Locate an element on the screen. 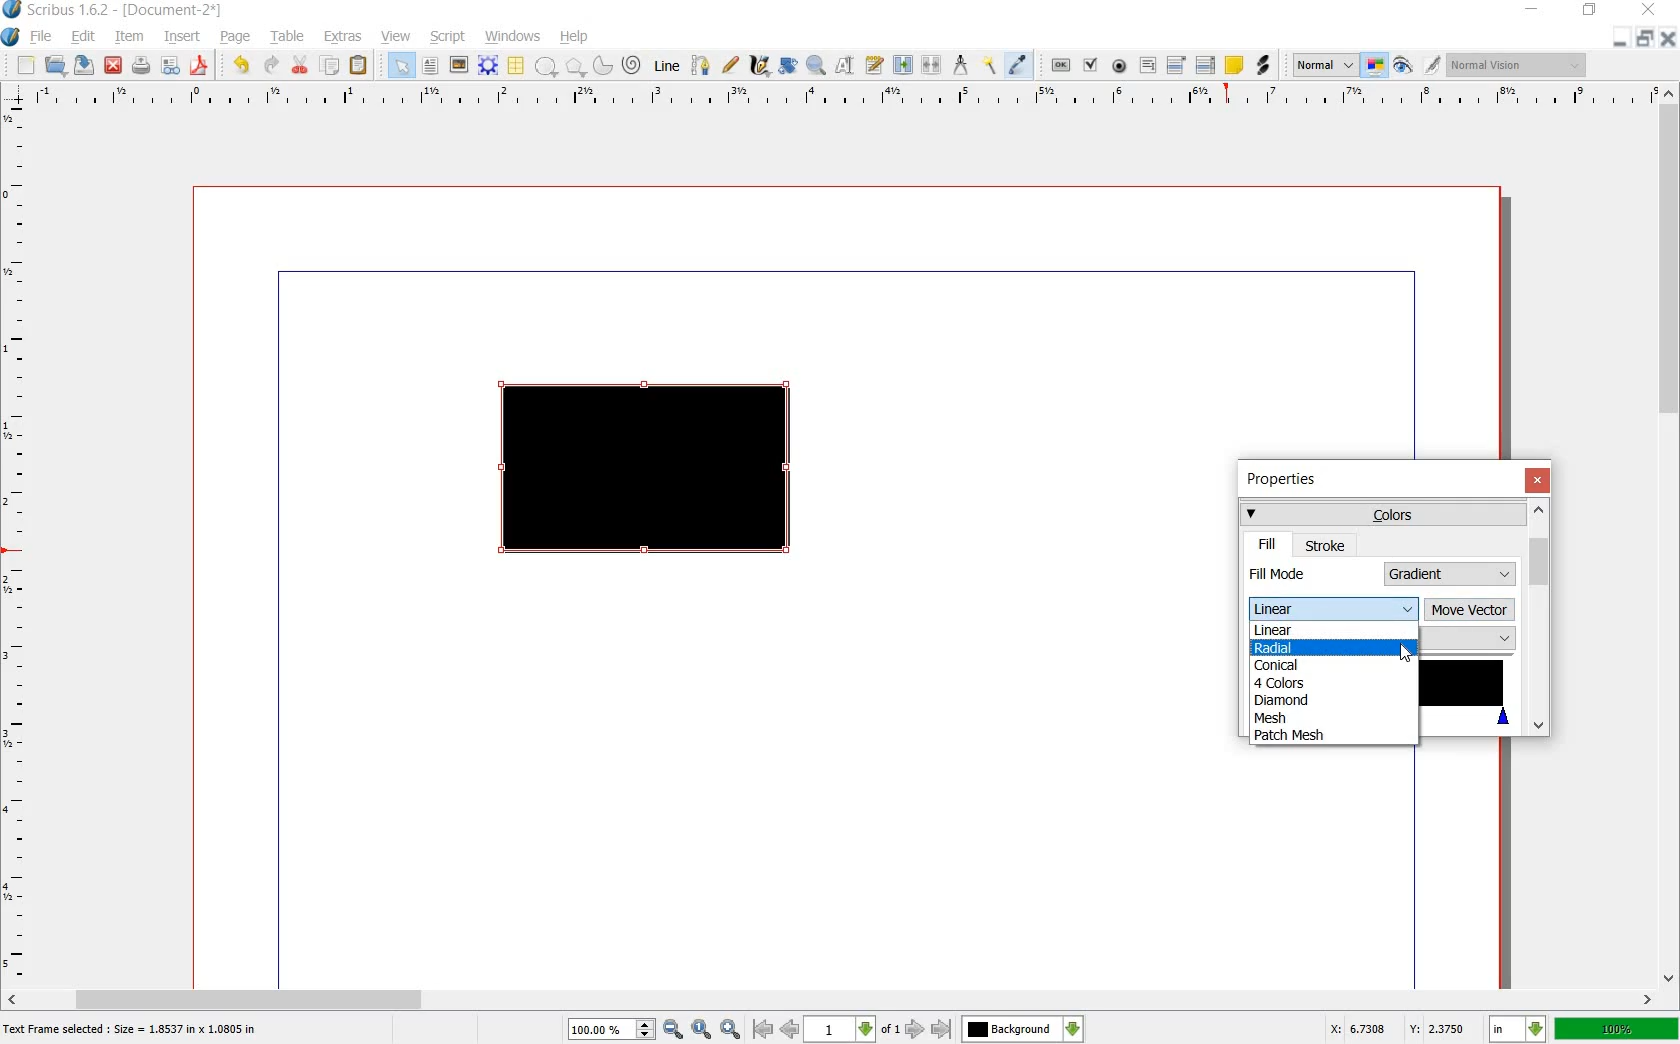 The image size is (1680, 1044). properties is located at coordinates (1288, 481).